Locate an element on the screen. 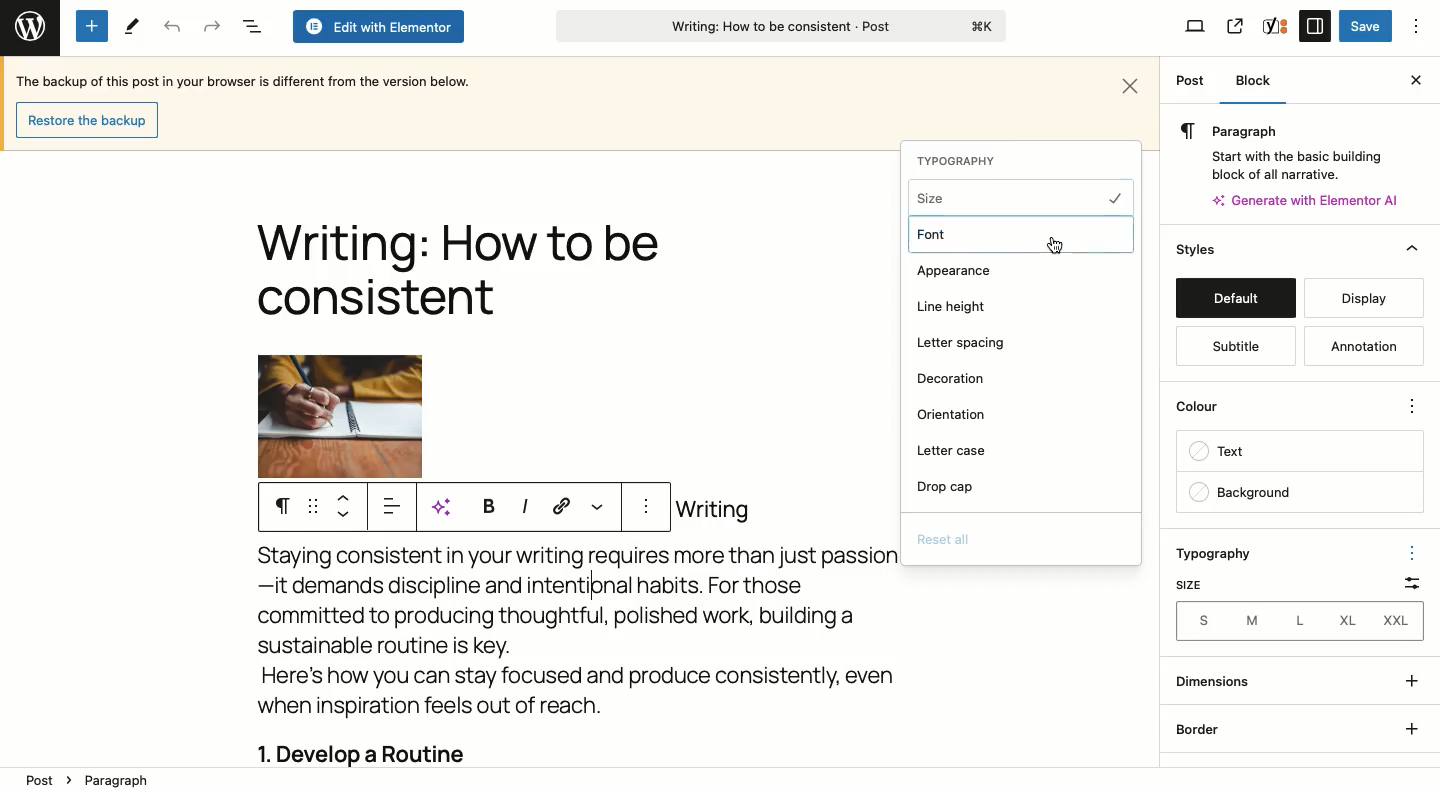 The height and width of the screenshot is (792, 1440). Cursor is located at coordinates (1049, 245).